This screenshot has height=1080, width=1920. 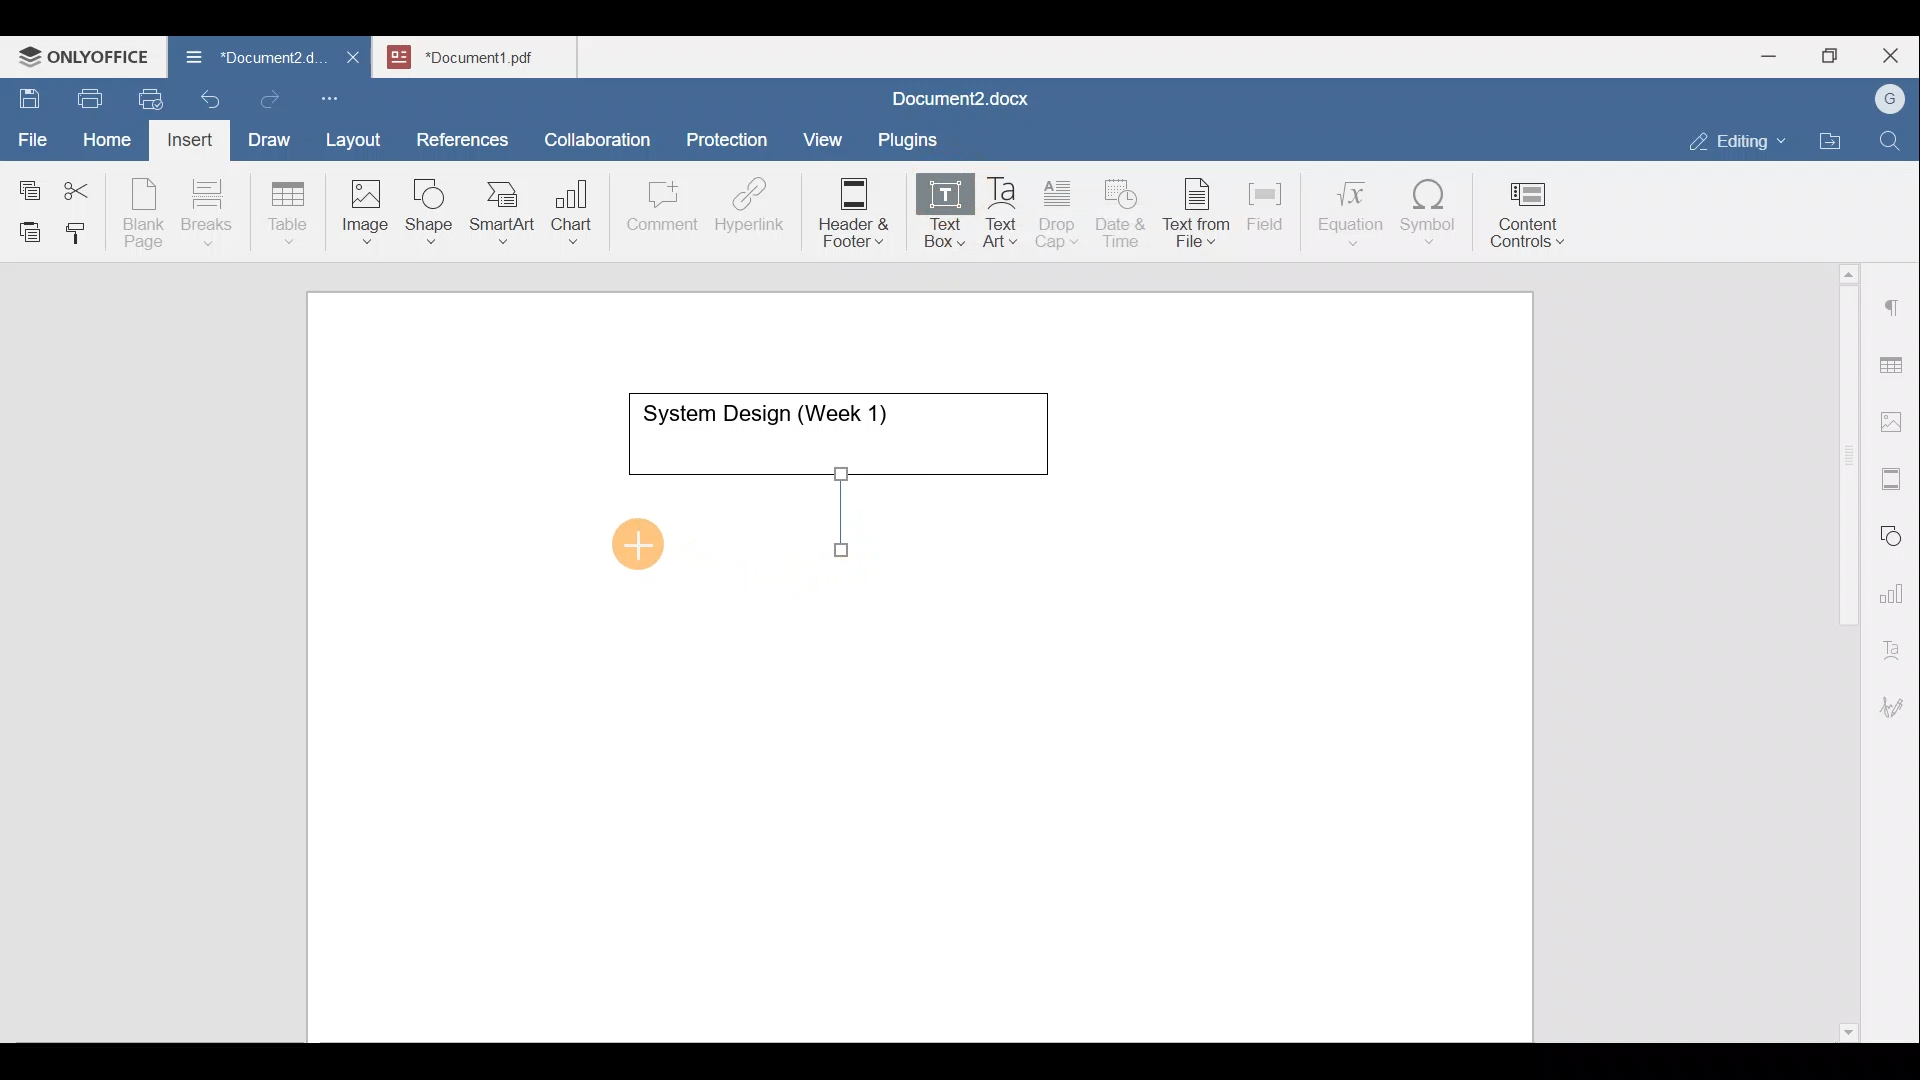 I want to click on ONLYOFFICE, so click(x=85, y=55).